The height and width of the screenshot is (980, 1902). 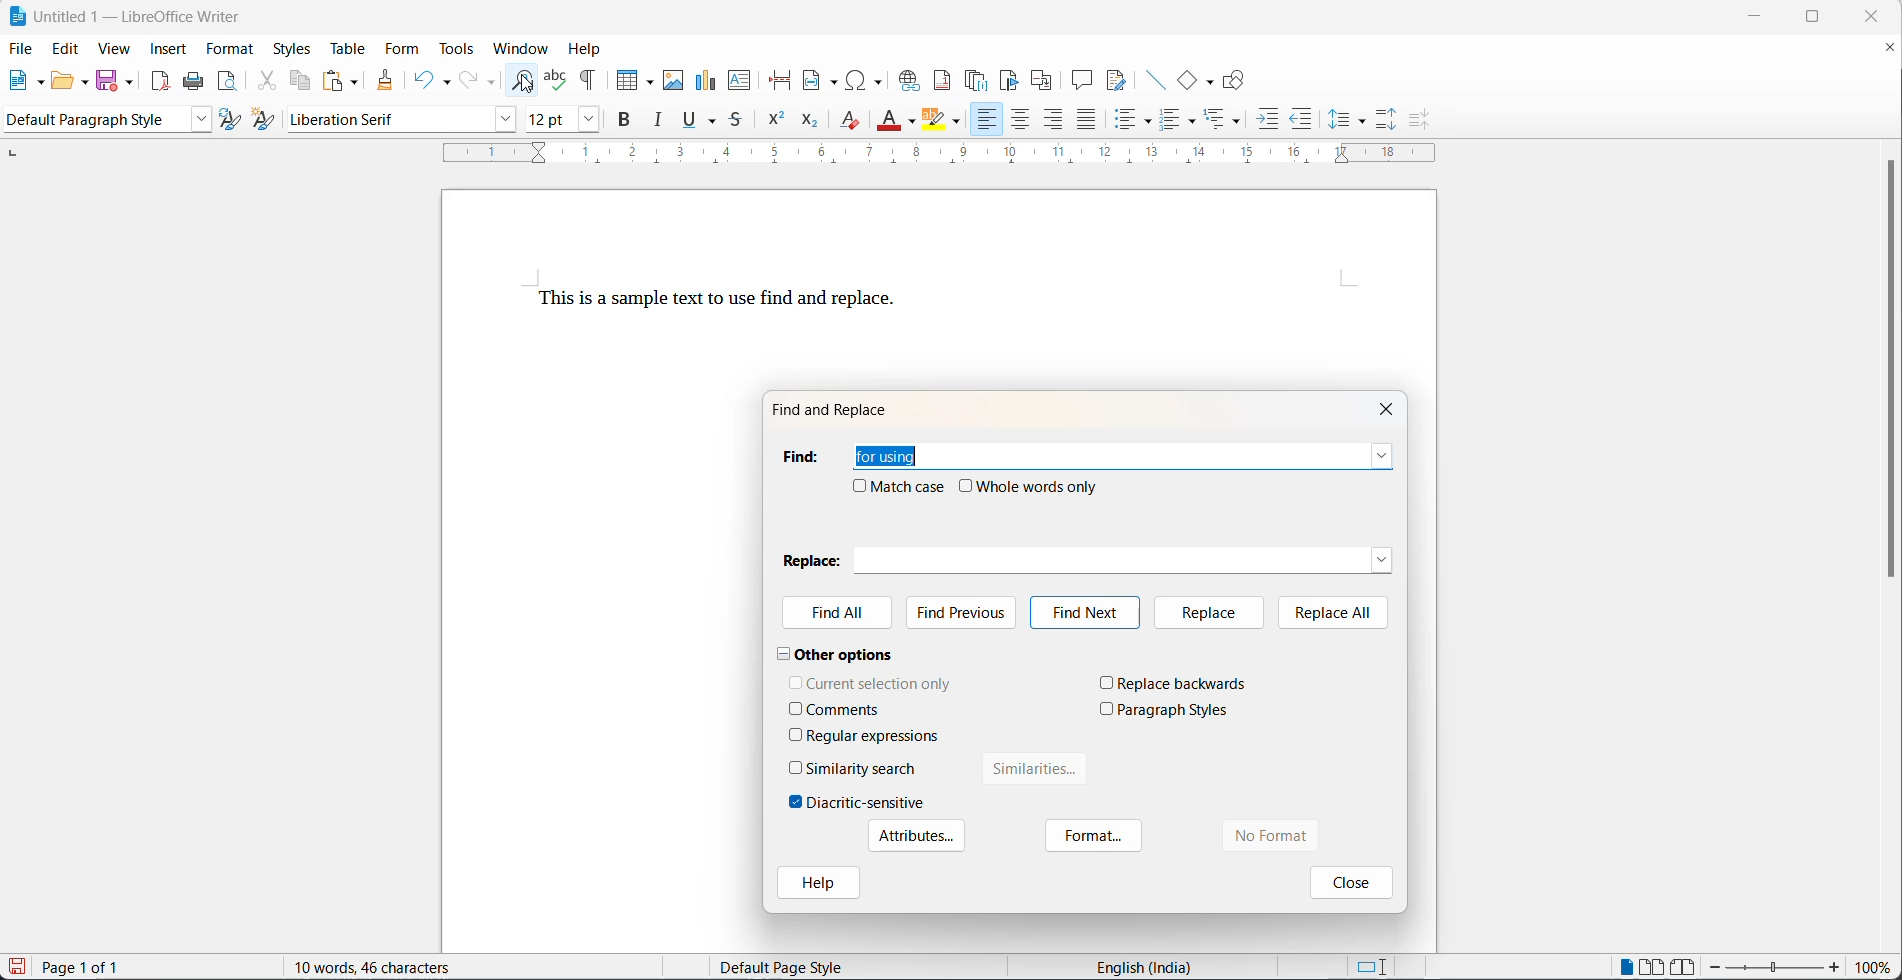 I want to click on increase indent, so click(x=1269, y=122).